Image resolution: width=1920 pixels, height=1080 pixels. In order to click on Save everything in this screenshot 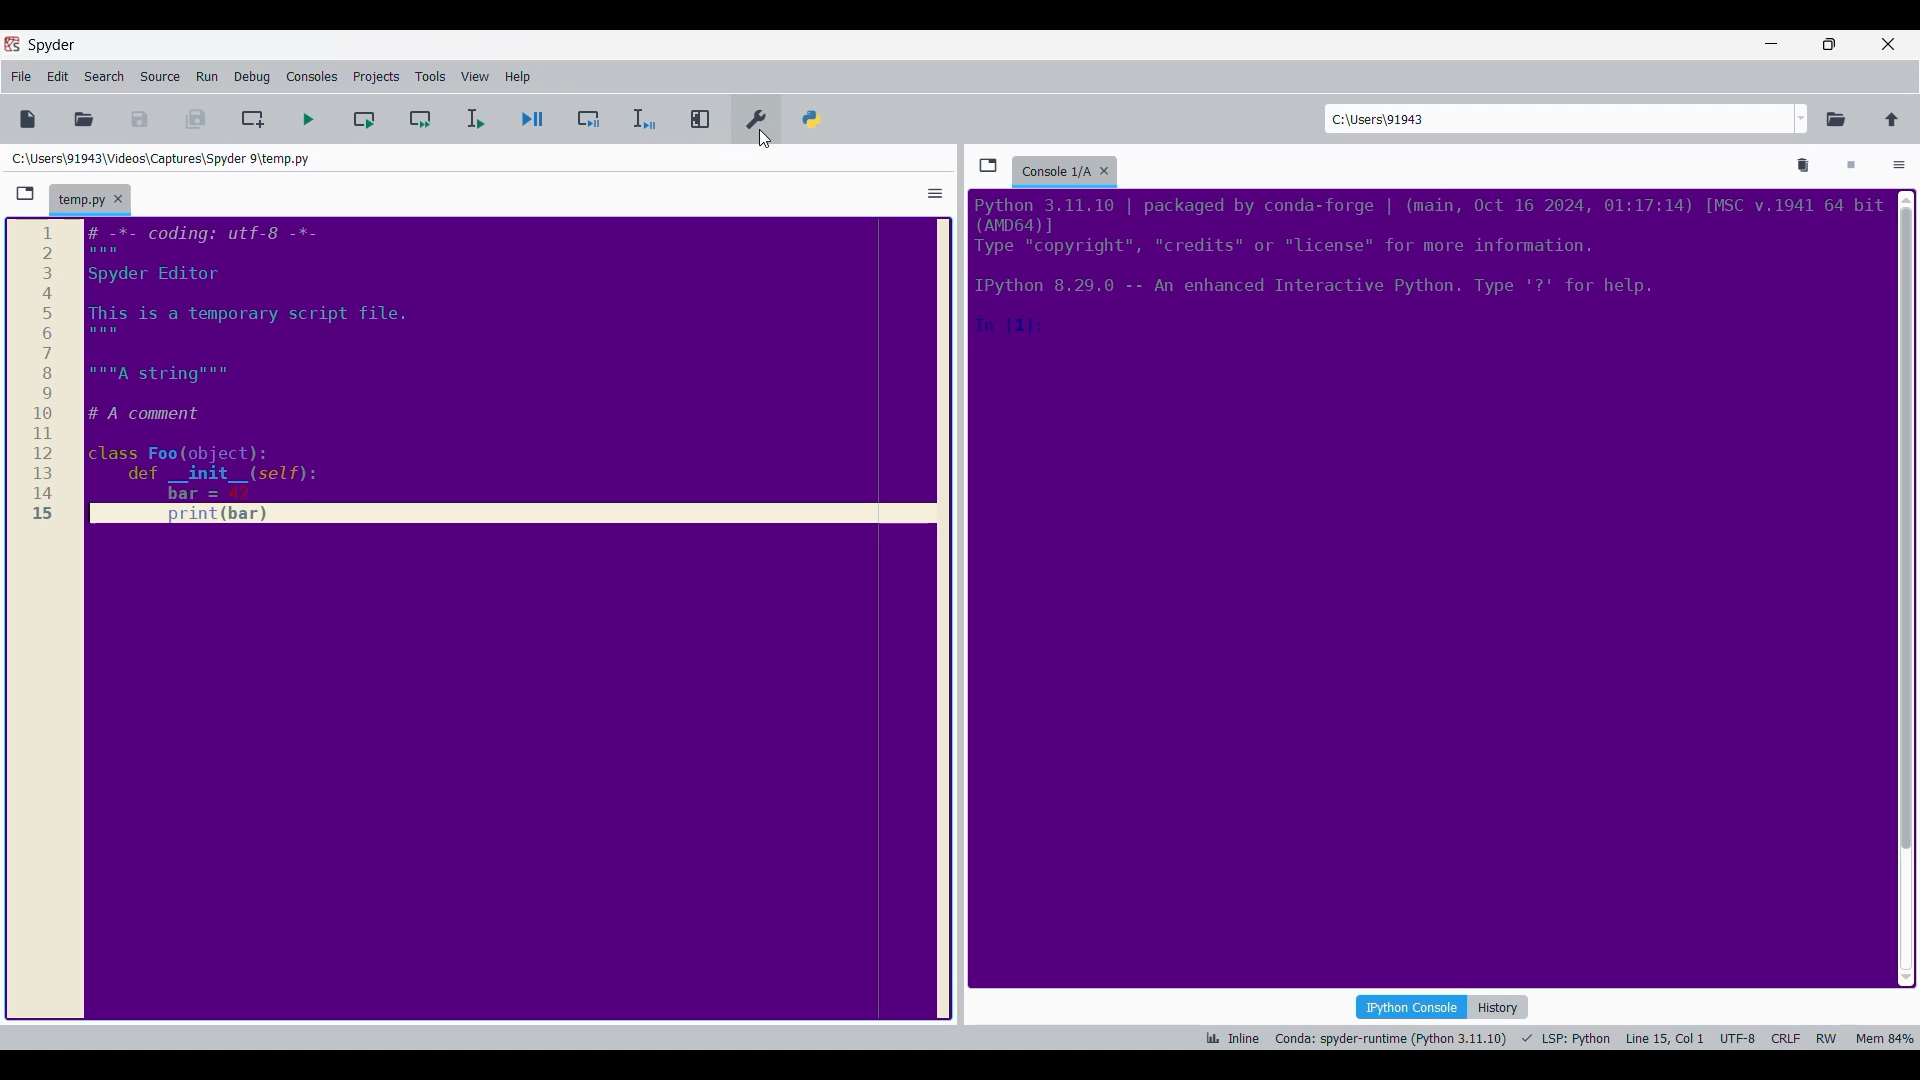, I will do `click(196, 119)`.